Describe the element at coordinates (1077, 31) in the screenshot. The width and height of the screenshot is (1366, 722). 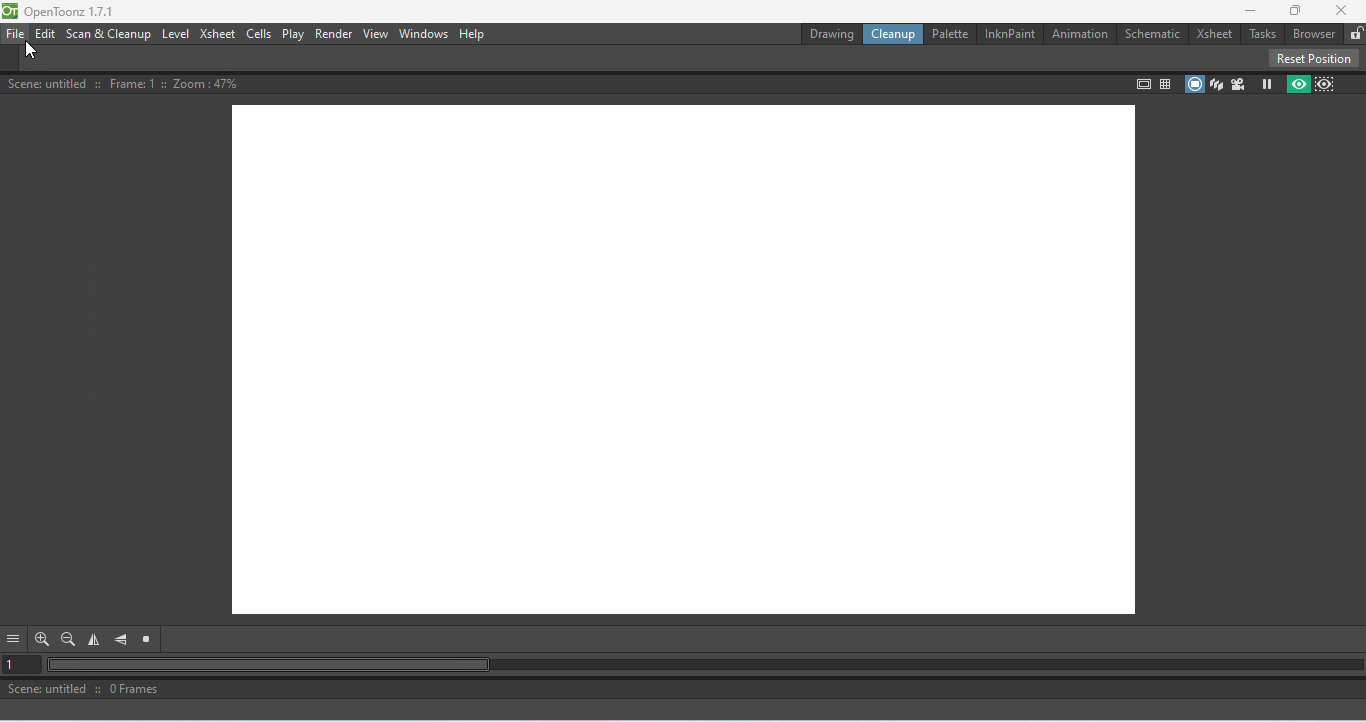
I see `Animation` at that location.